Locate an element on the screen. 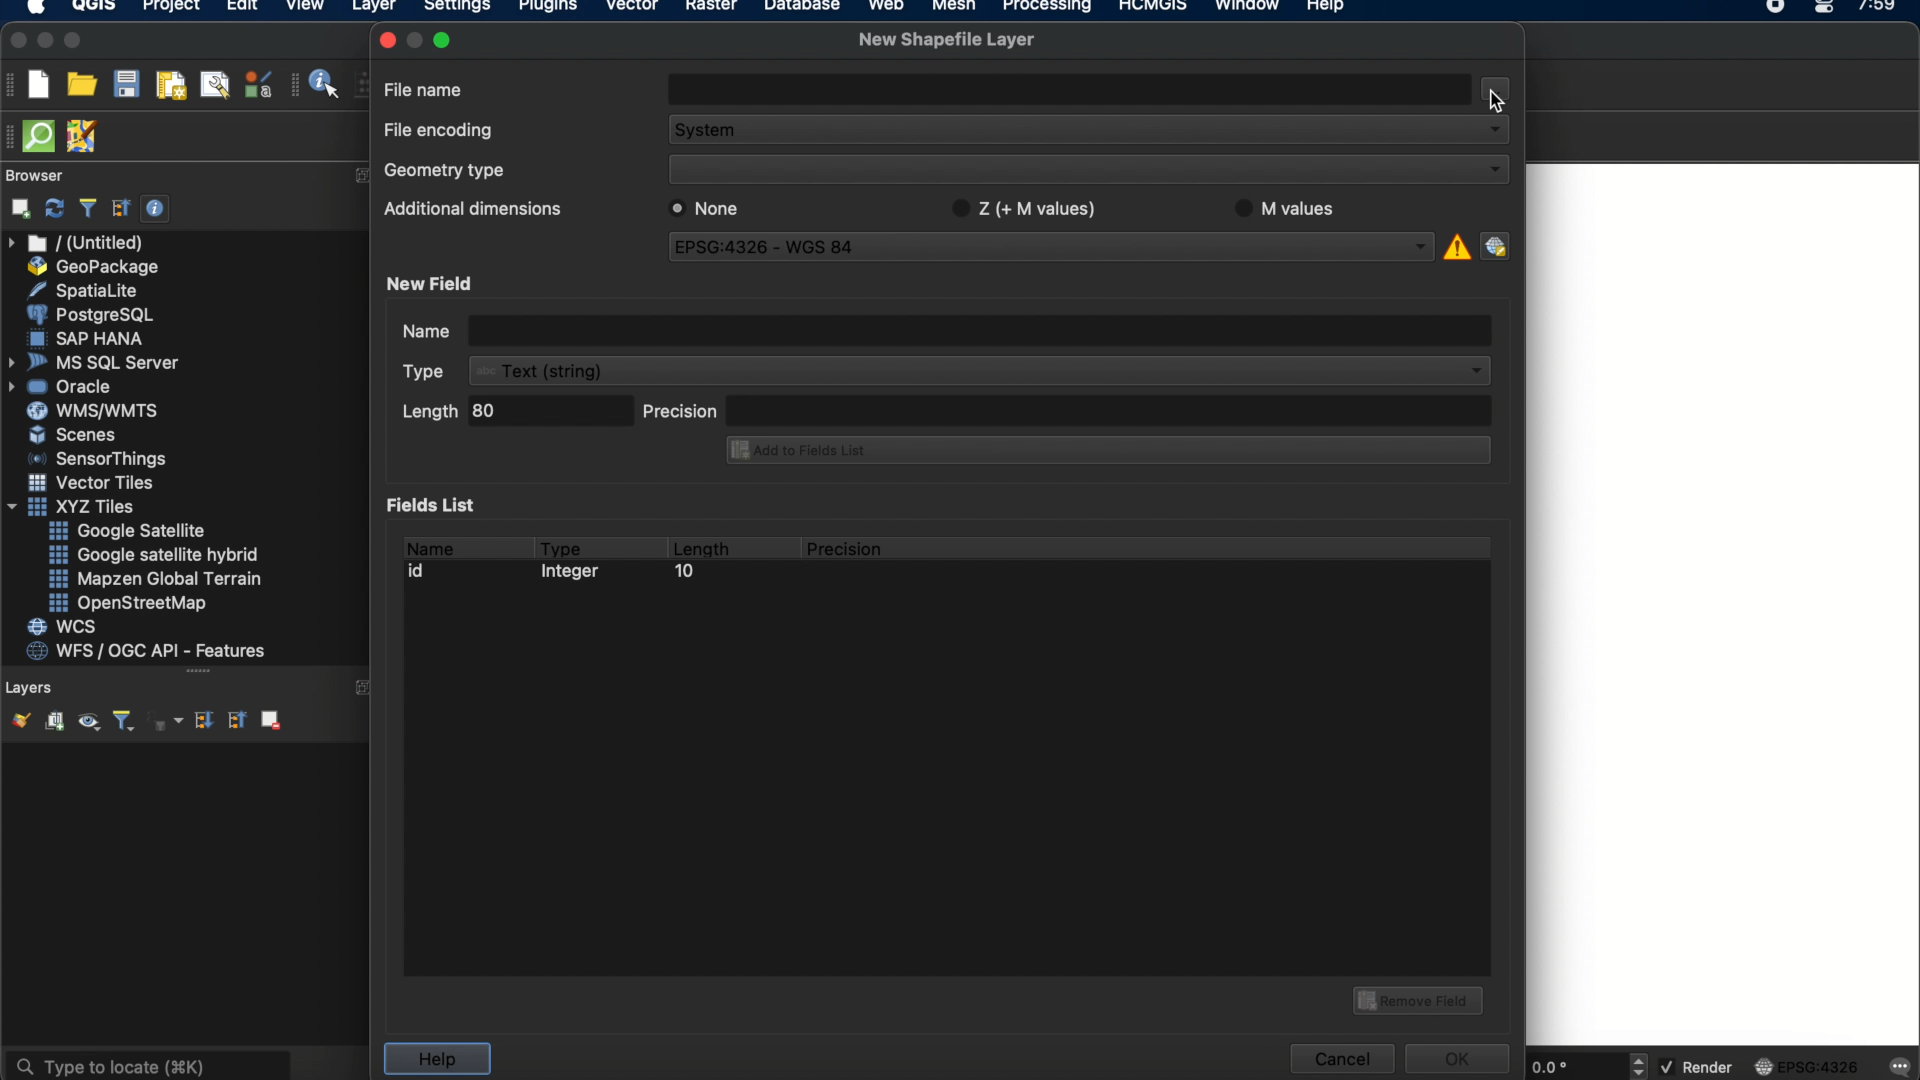 The height and width of the screenshot is (1080, 1920). crs selected is located at coordinates (1039, 245).